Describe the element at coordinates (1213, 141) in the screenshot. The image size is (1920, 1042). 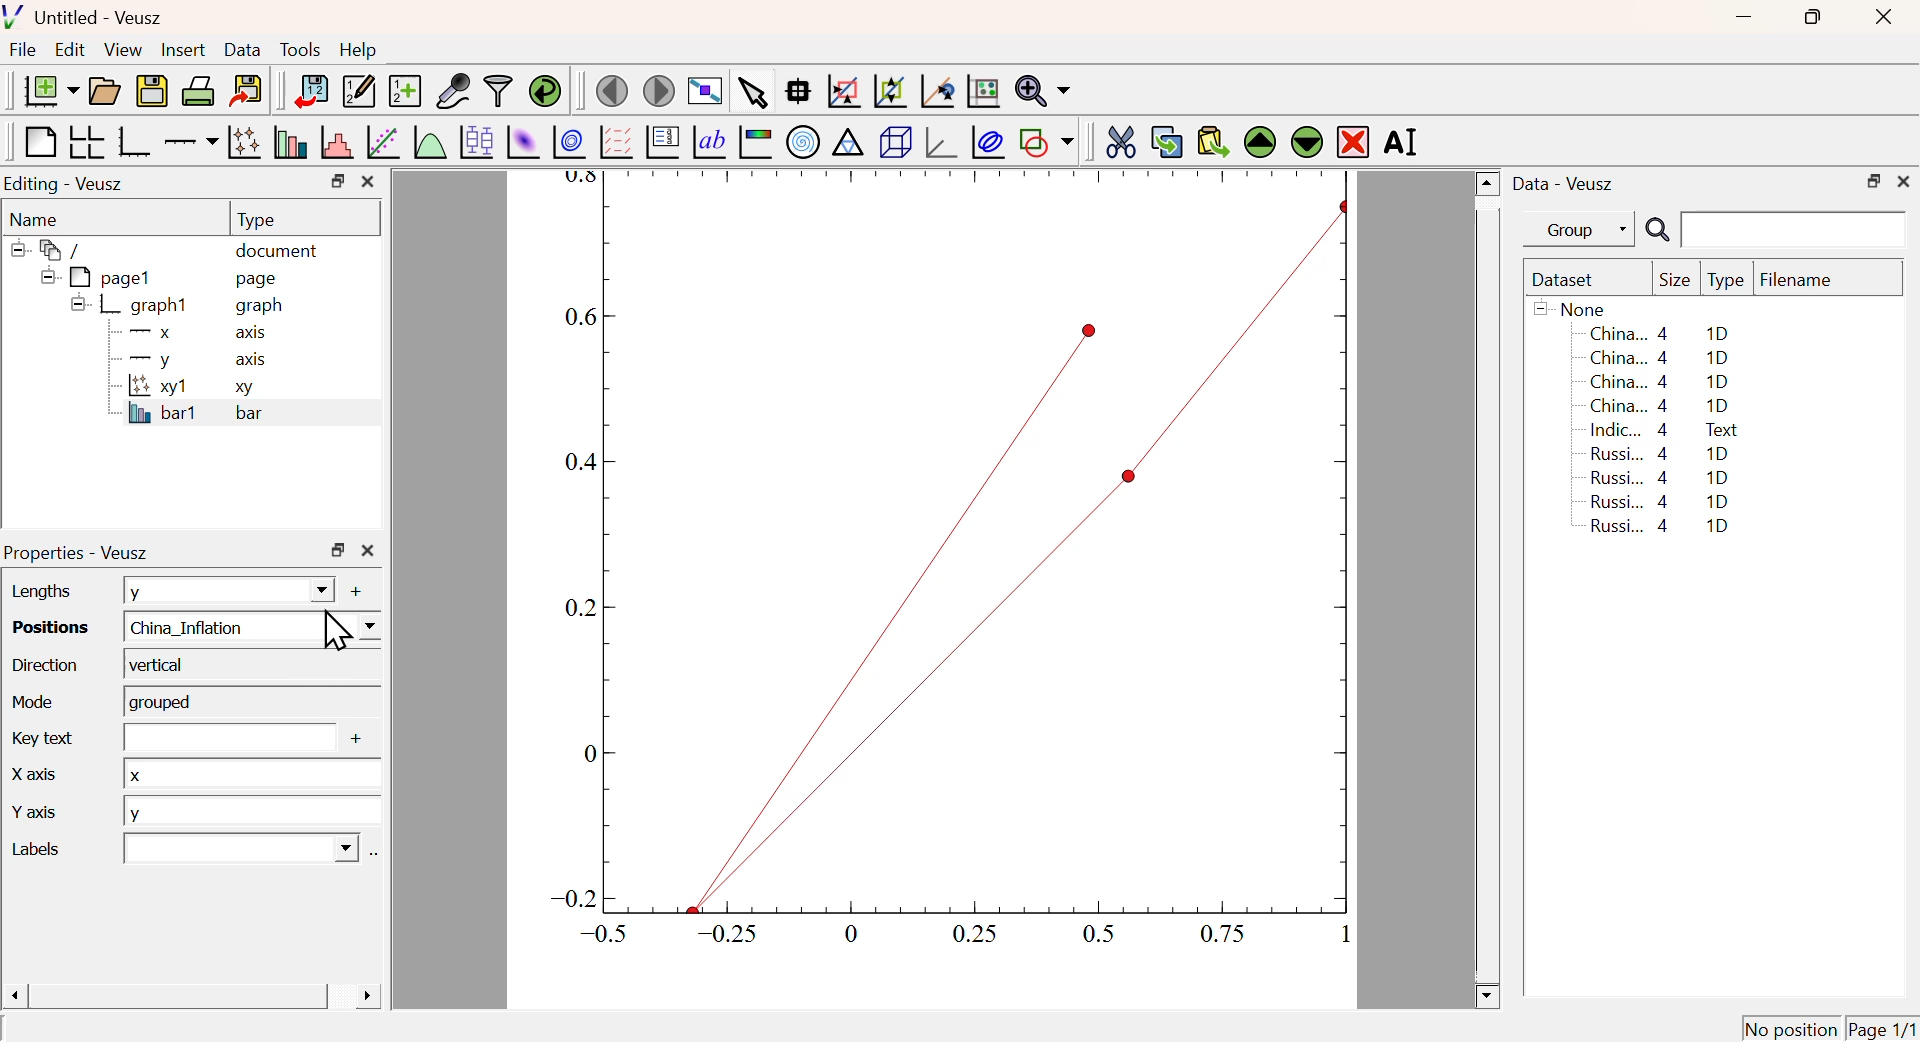
I see `Paste from Clipboard` at that location.